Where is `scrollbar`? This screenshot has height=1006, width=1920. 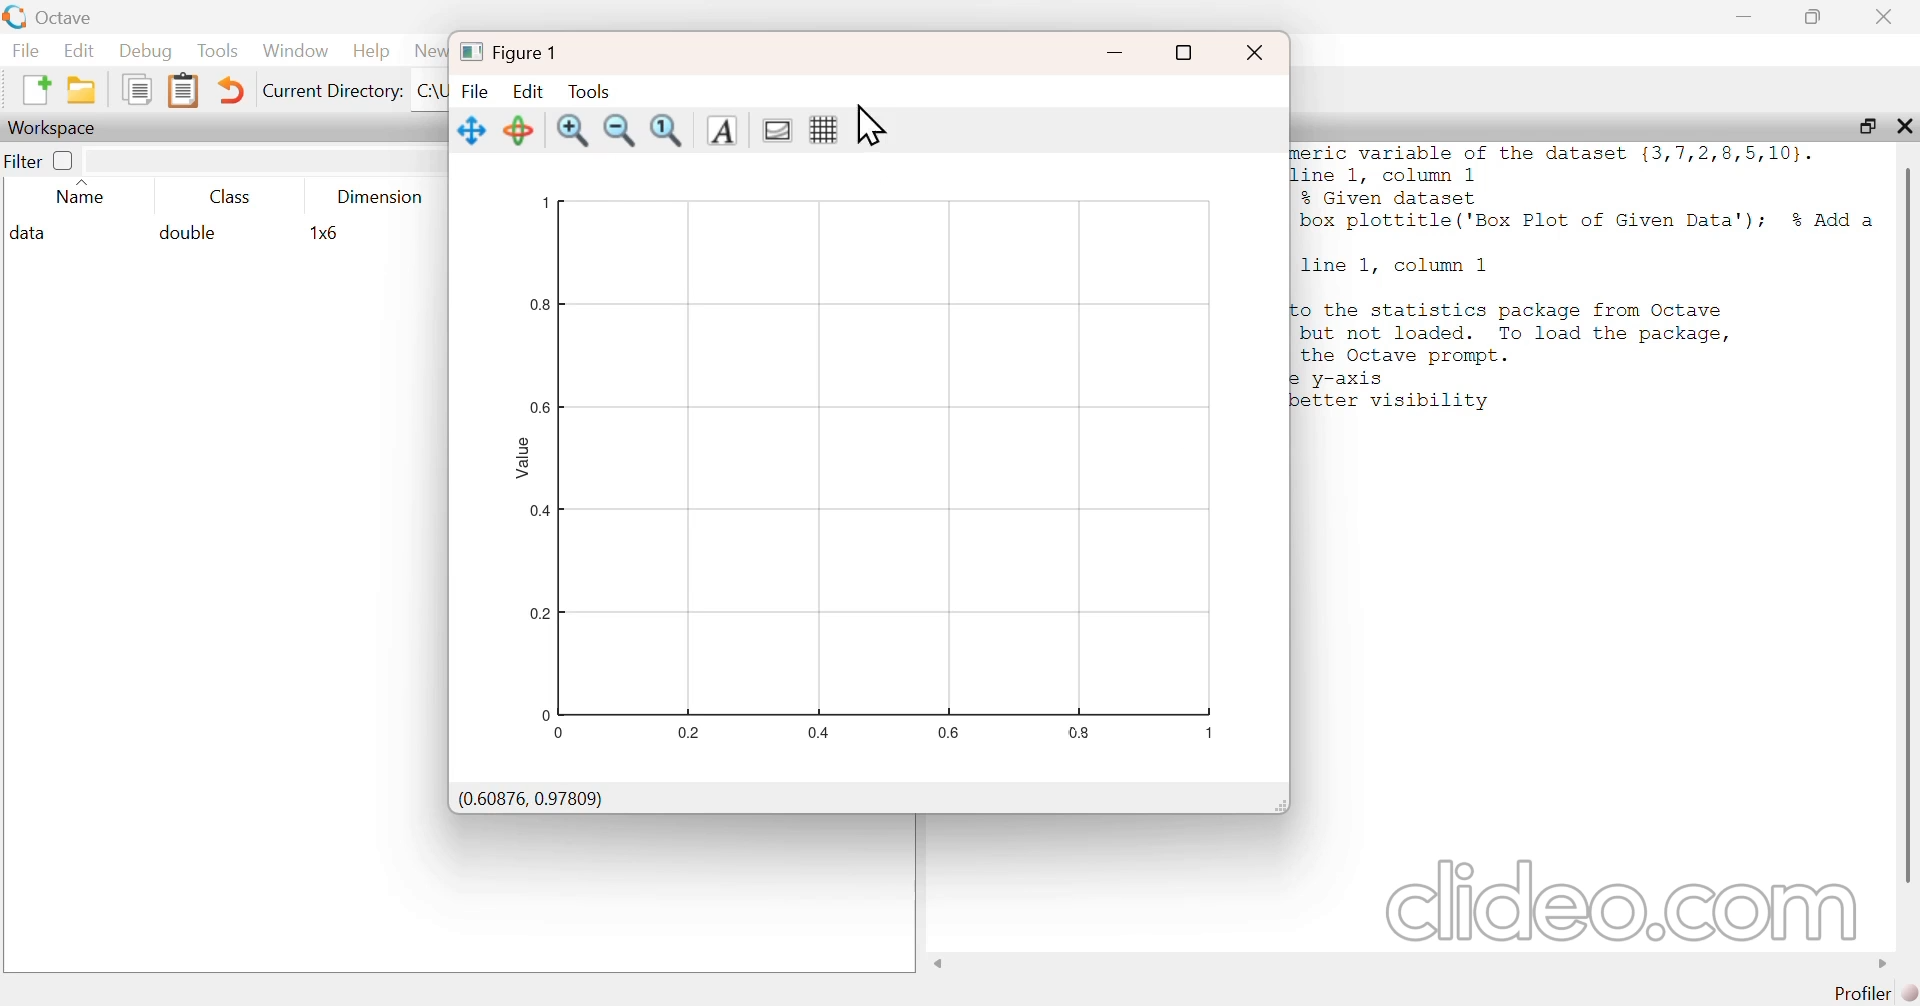 scrollbar is located at coordinates (1908, 523).